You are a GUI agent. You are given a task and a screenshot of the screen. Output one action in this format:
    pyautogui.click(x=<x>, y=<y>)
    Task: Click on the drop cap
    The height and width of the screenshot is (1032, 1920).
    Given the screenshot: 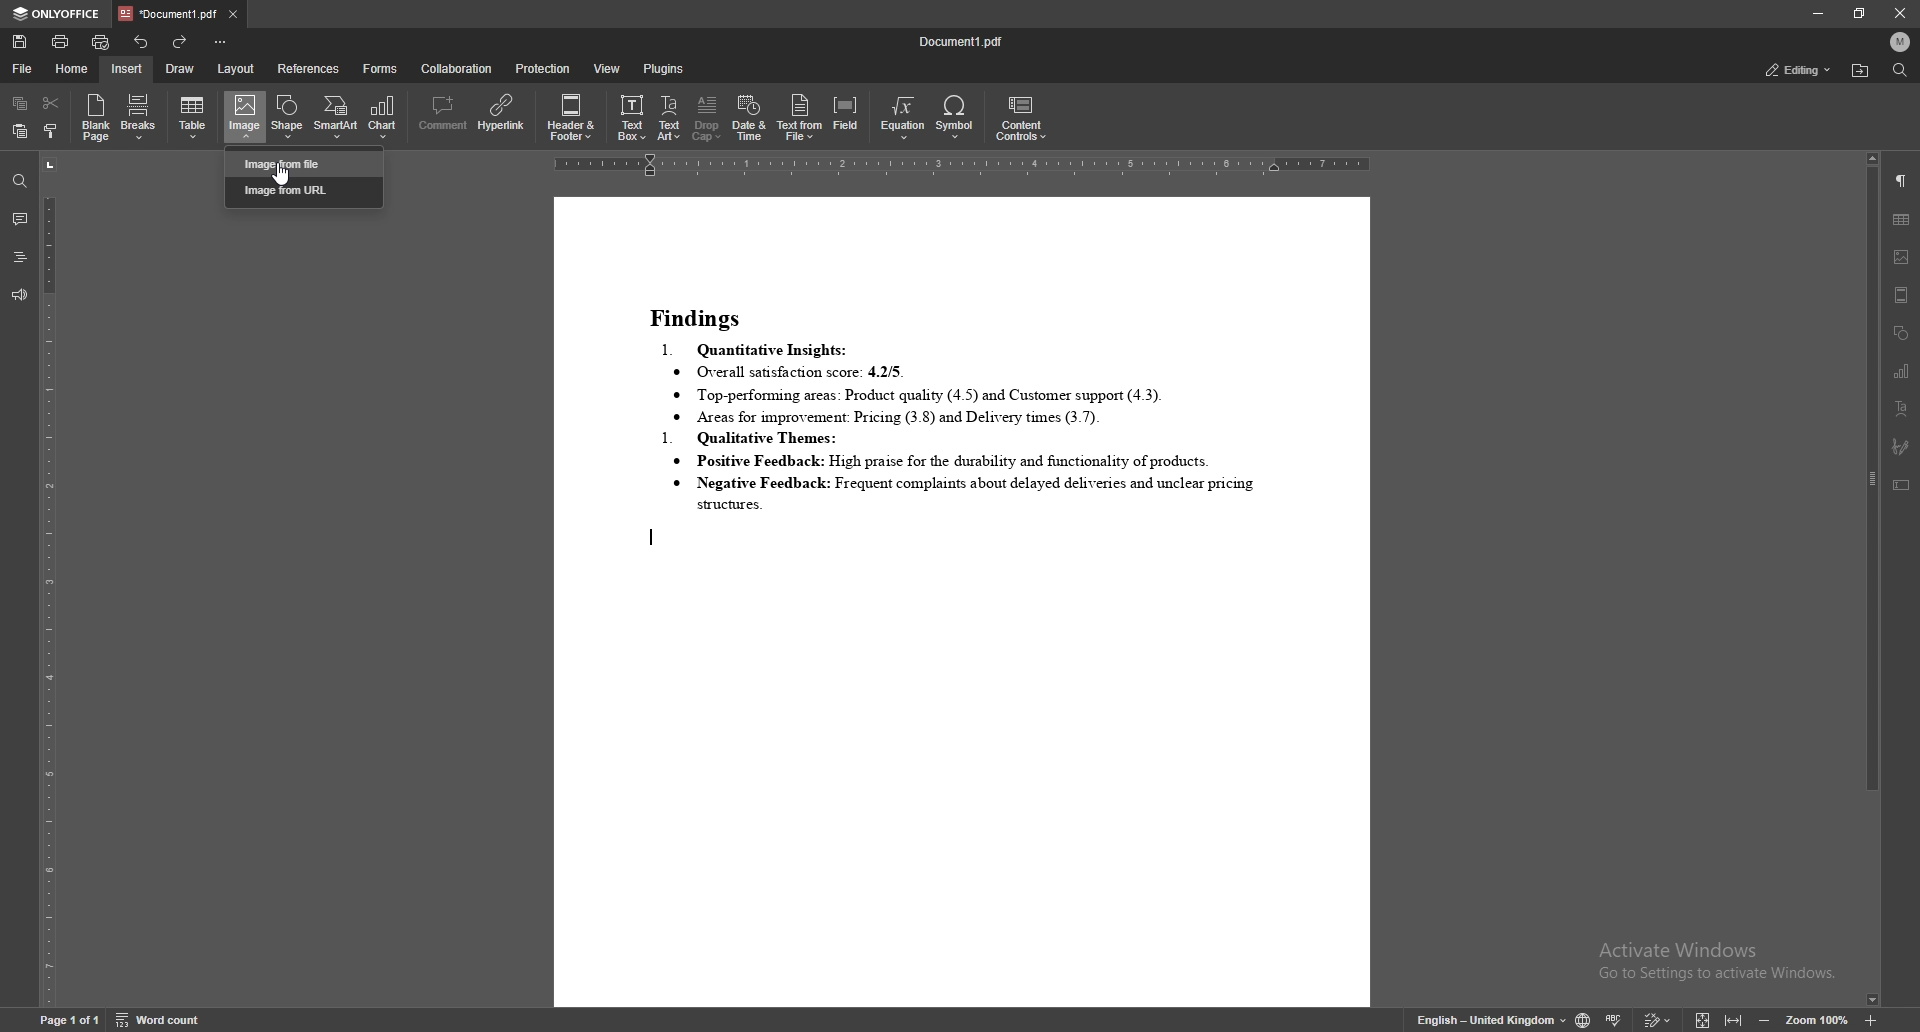 What is the action you would take?
    pyautogui.click(x=709, y=117)
    